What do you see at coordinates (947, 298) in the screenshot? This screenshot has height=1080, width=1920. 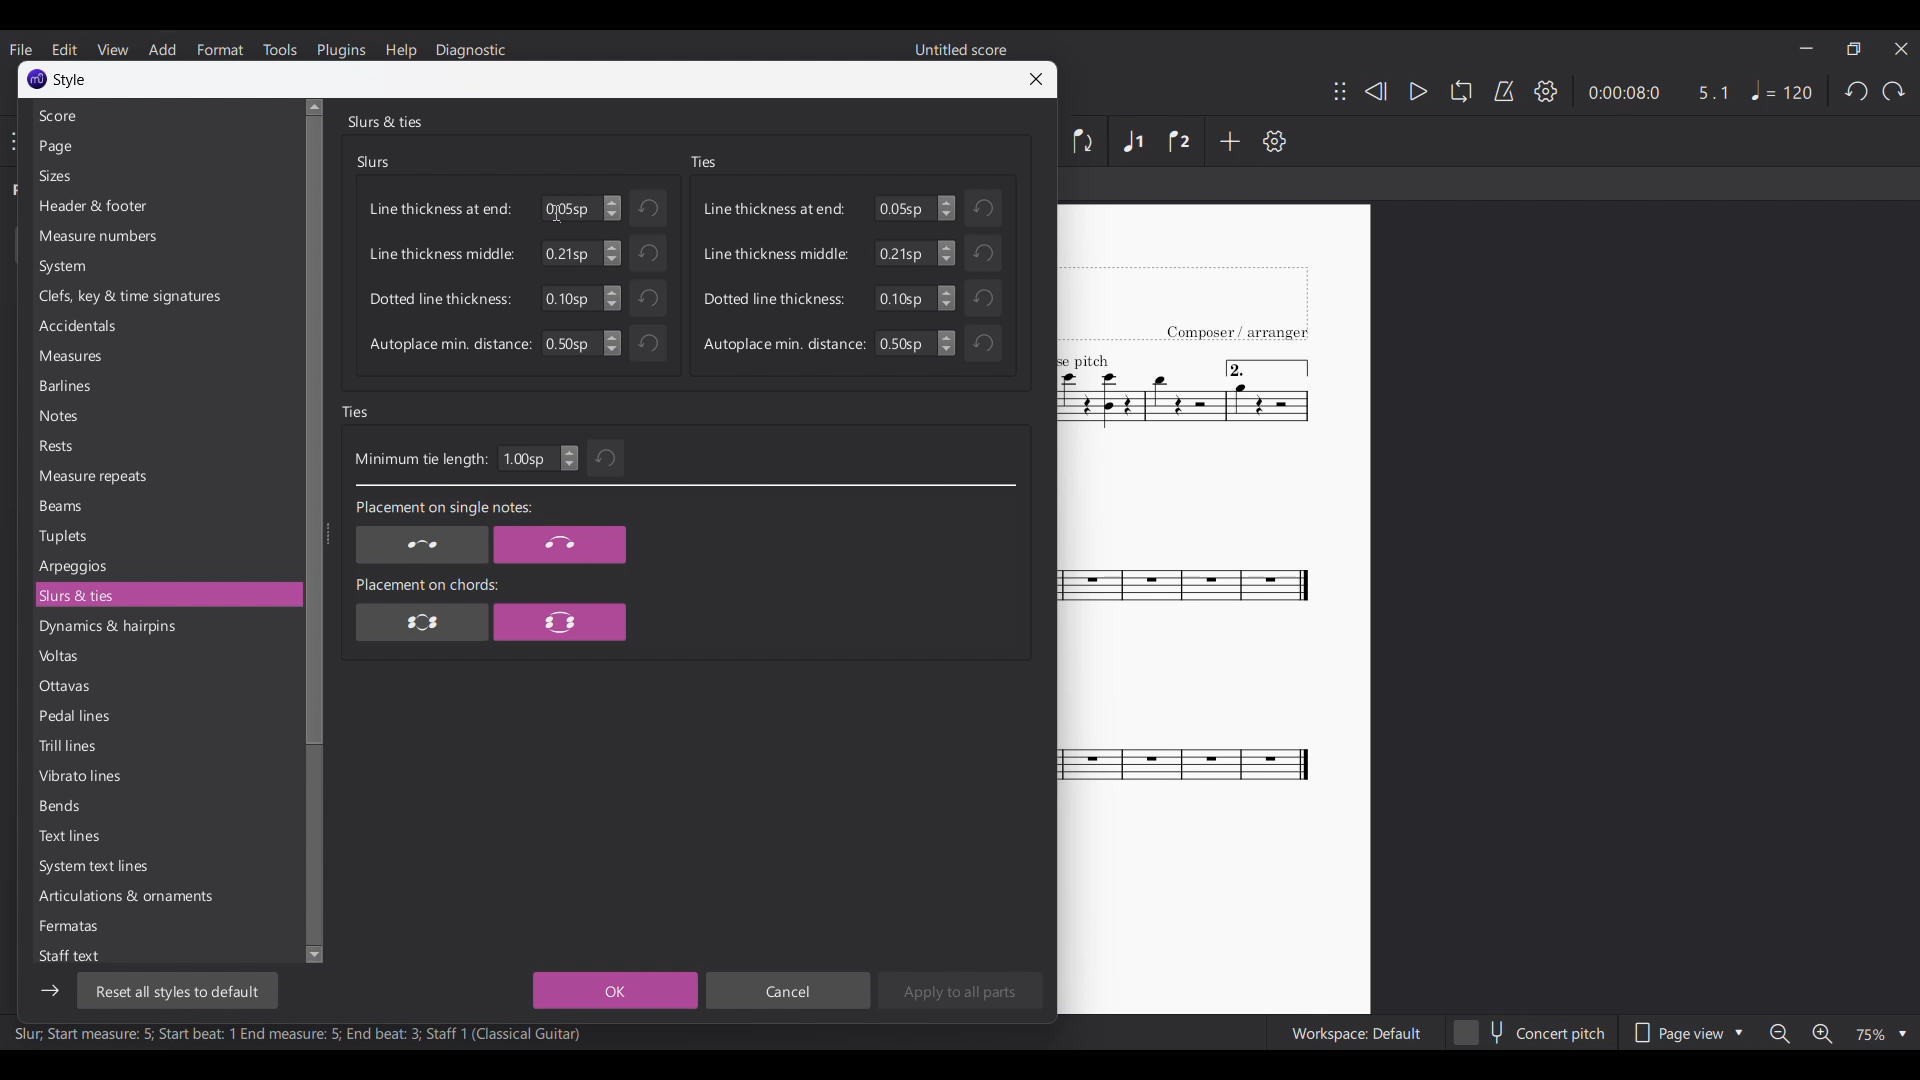 I see `Change dotted line thickness` at bounding box center [947, 298].